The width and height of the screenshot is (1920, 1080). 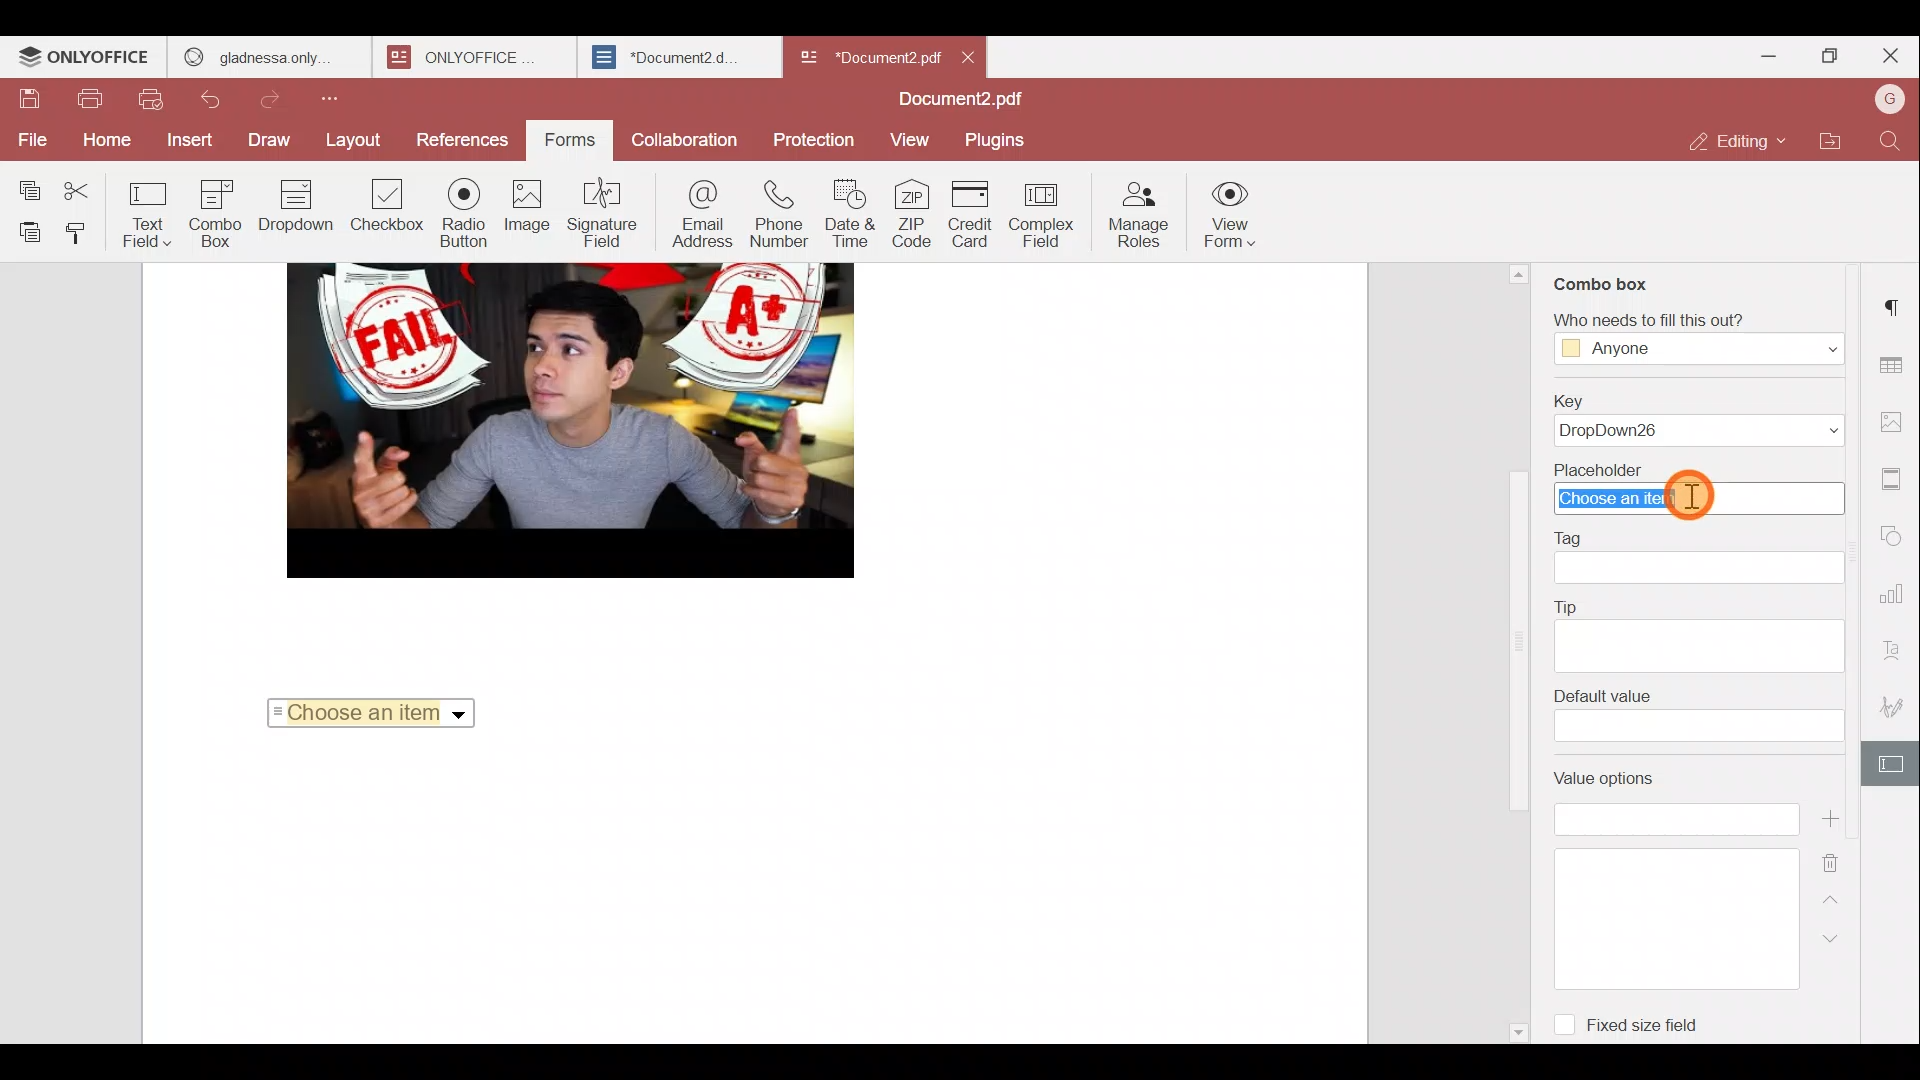 What do you see at coordinates (1700, 632) in the screenshot?
I see `Tip` at bounding box center [1700, 632].